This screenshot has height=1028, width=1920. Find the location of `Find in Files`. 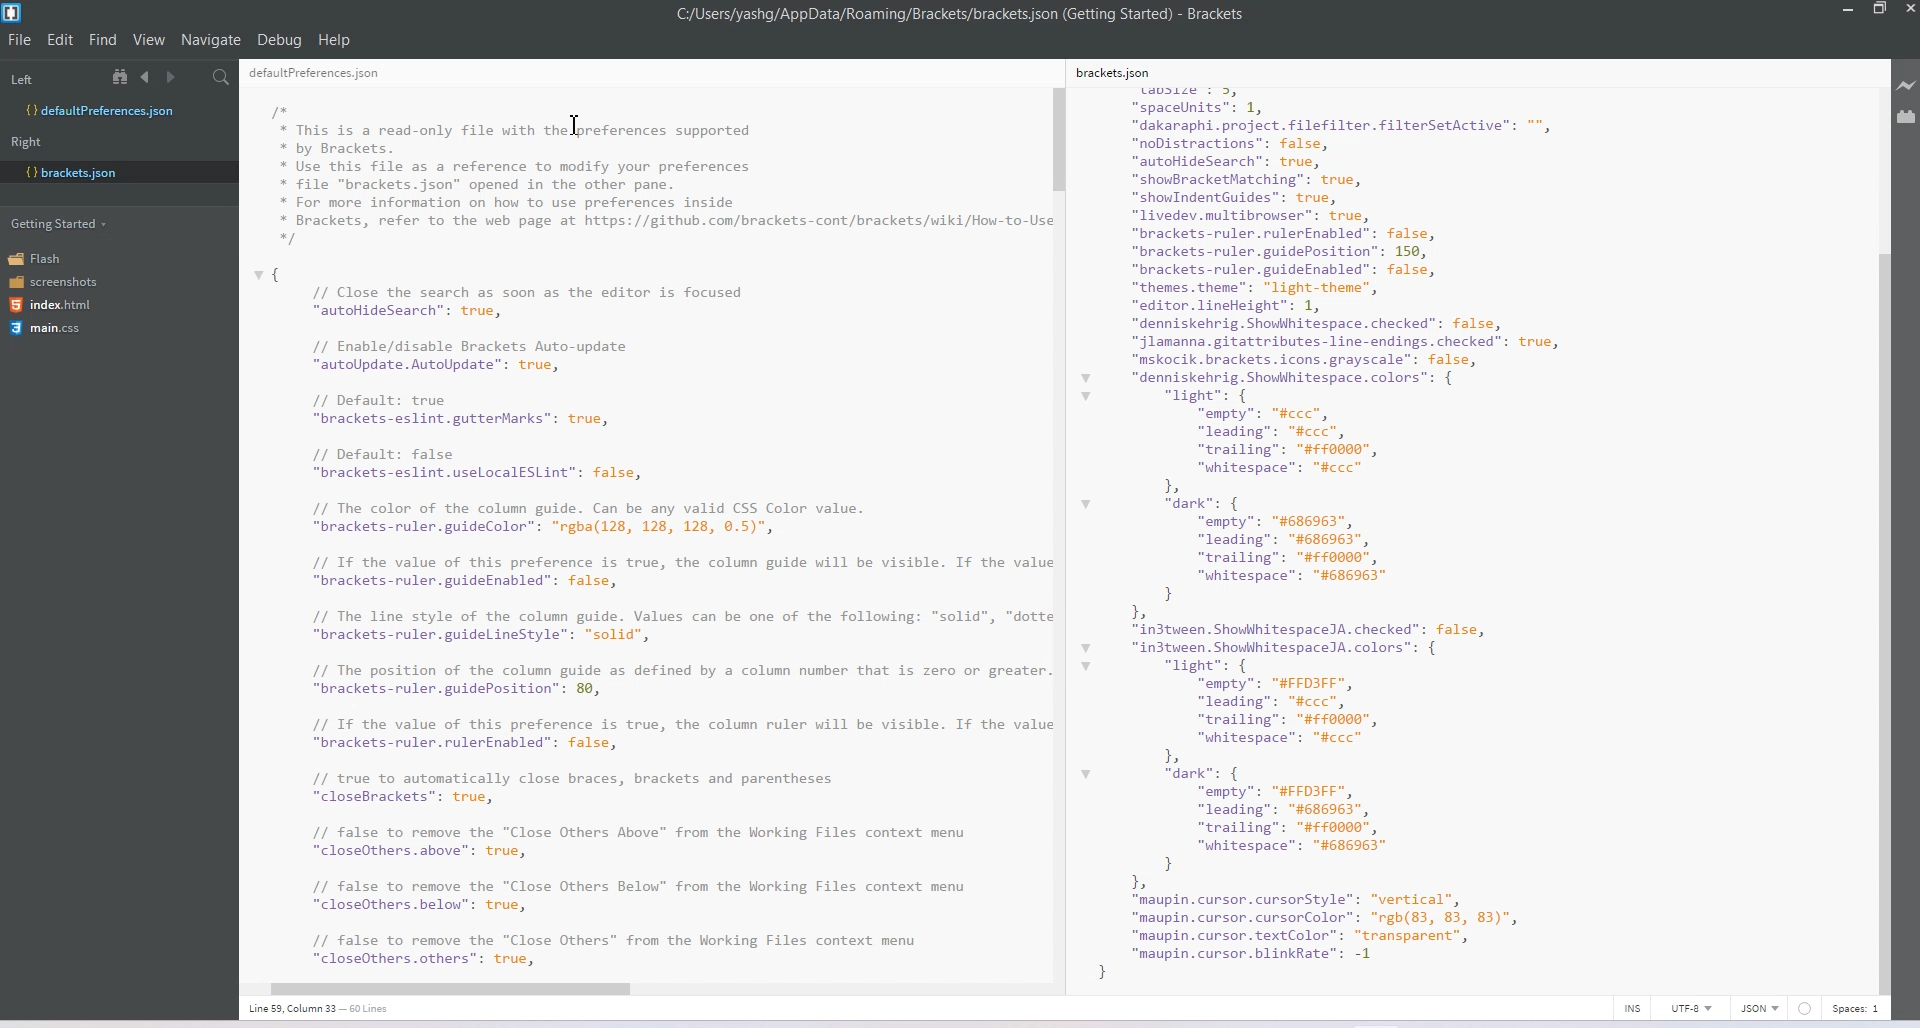

Find in Files is located at coordinates (223, 78).